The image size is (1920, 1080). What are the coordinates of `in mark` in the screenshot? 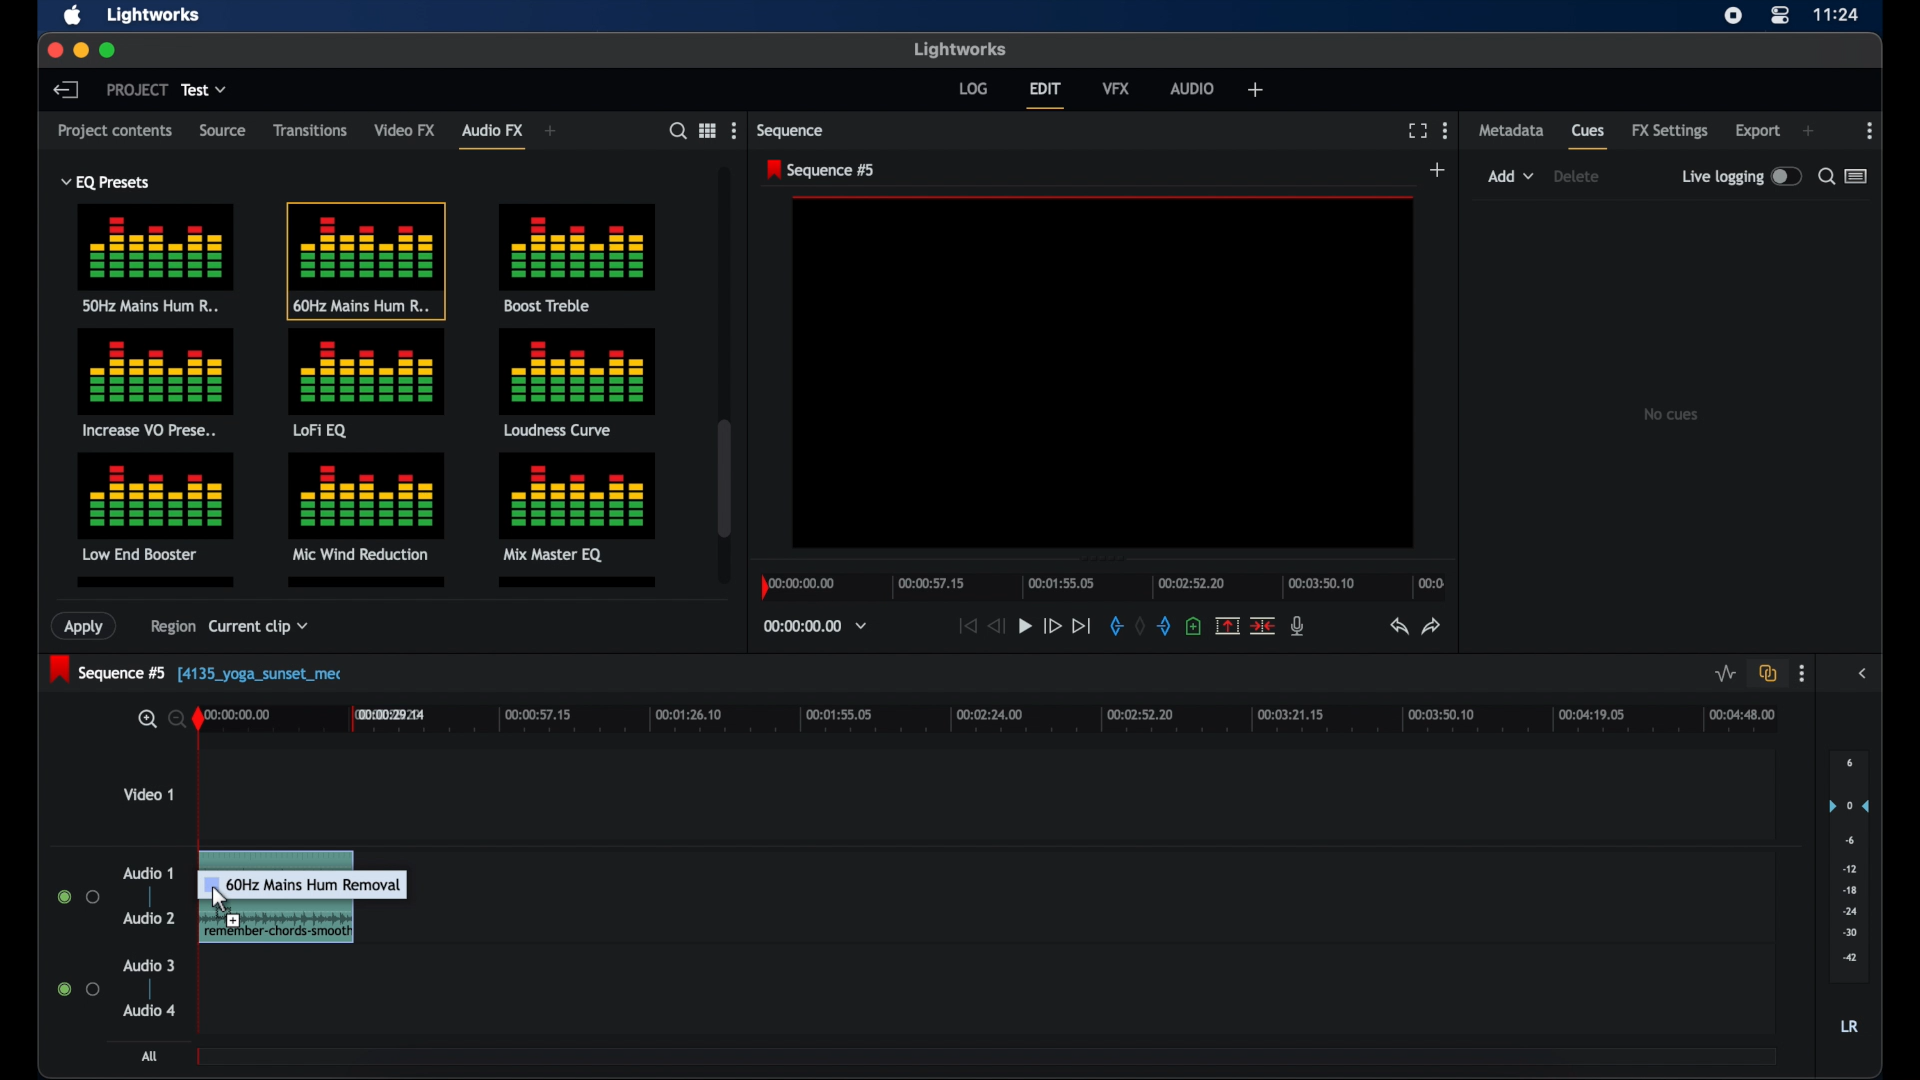 It's located at (1114, 625).